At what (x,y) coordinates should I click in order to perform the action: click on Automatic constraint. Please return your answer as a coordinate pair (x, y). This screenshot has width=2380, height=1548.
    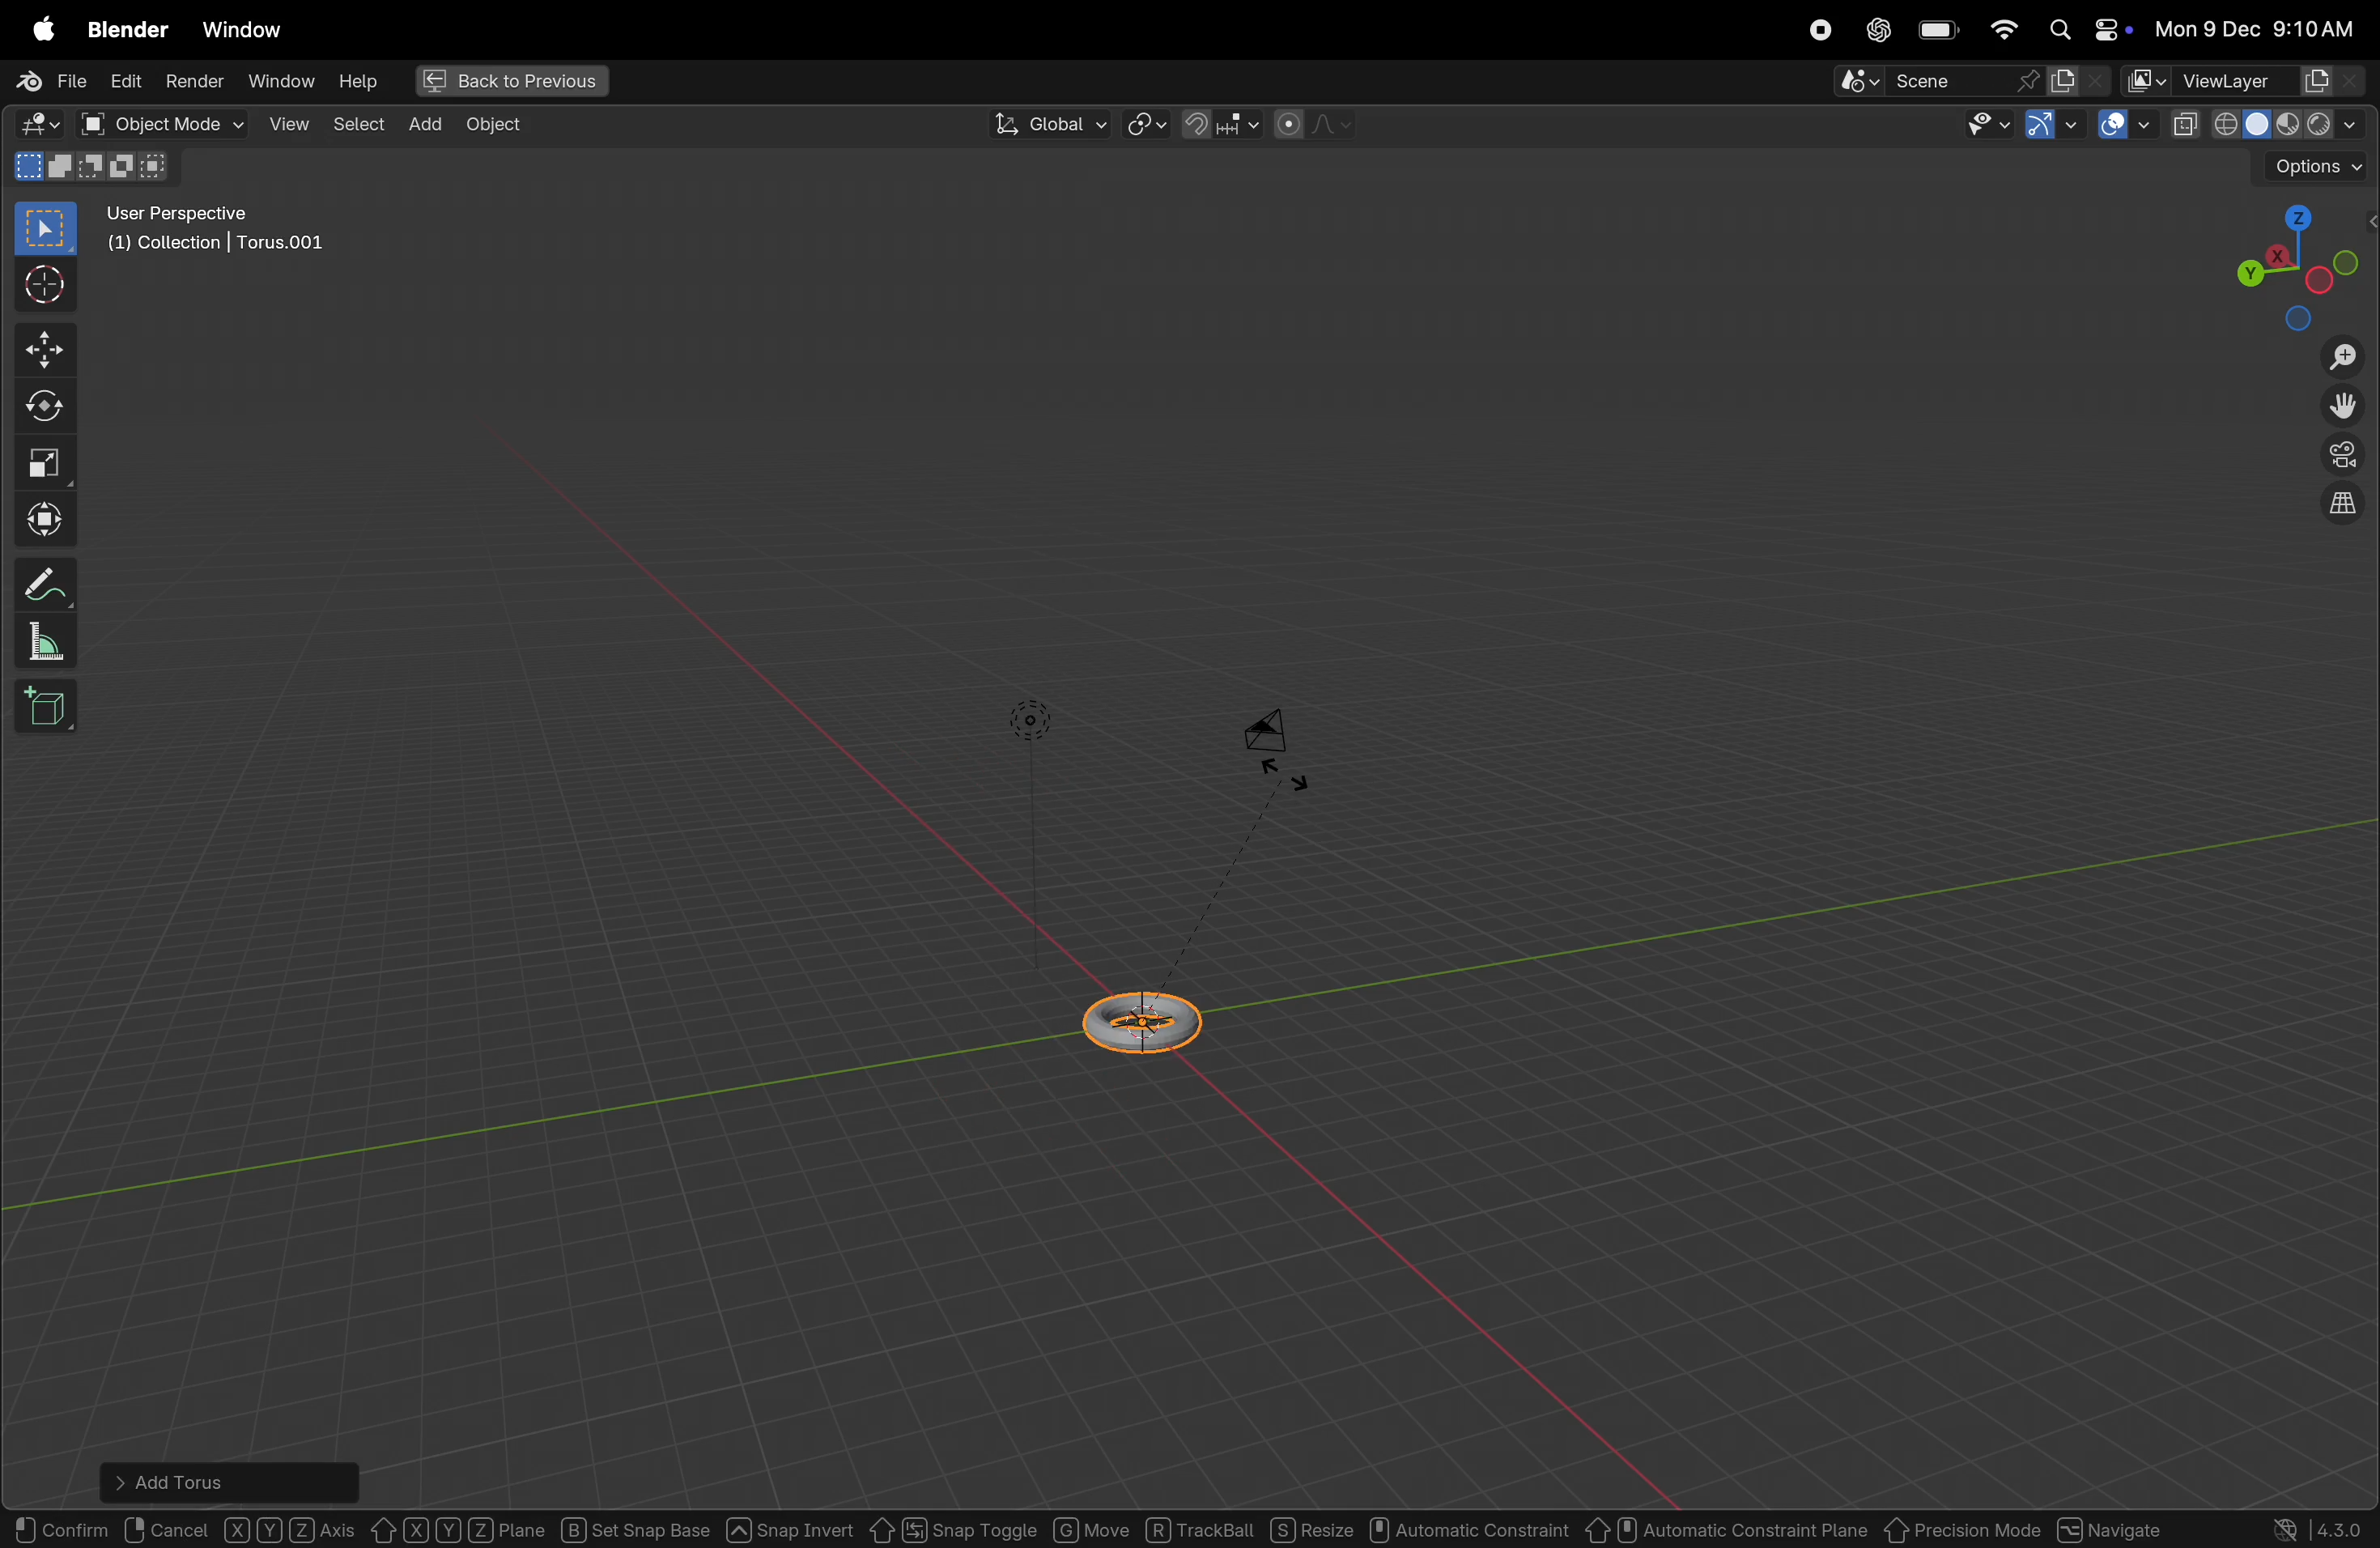
    Looking at the image, I should click on (1472, 1531).